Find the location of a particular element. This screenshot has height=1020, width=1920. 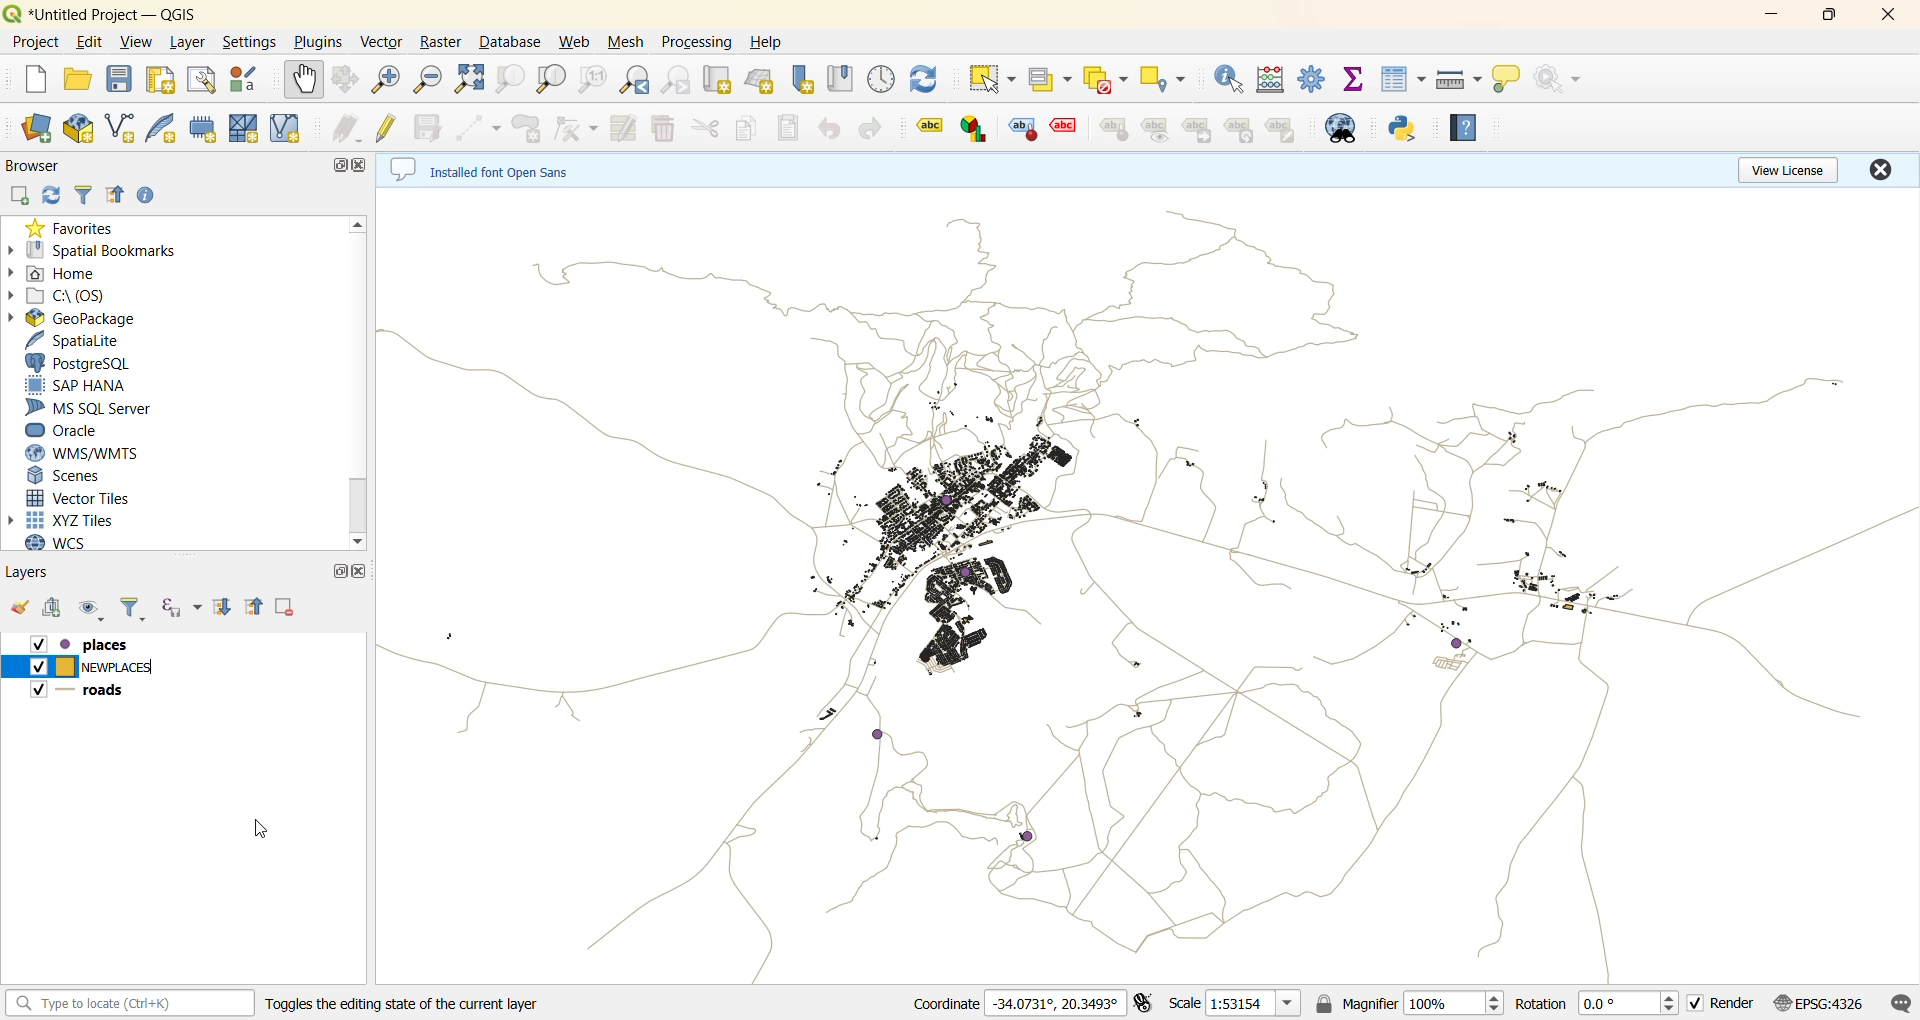

zoom next is located at coordinates (679, 79).